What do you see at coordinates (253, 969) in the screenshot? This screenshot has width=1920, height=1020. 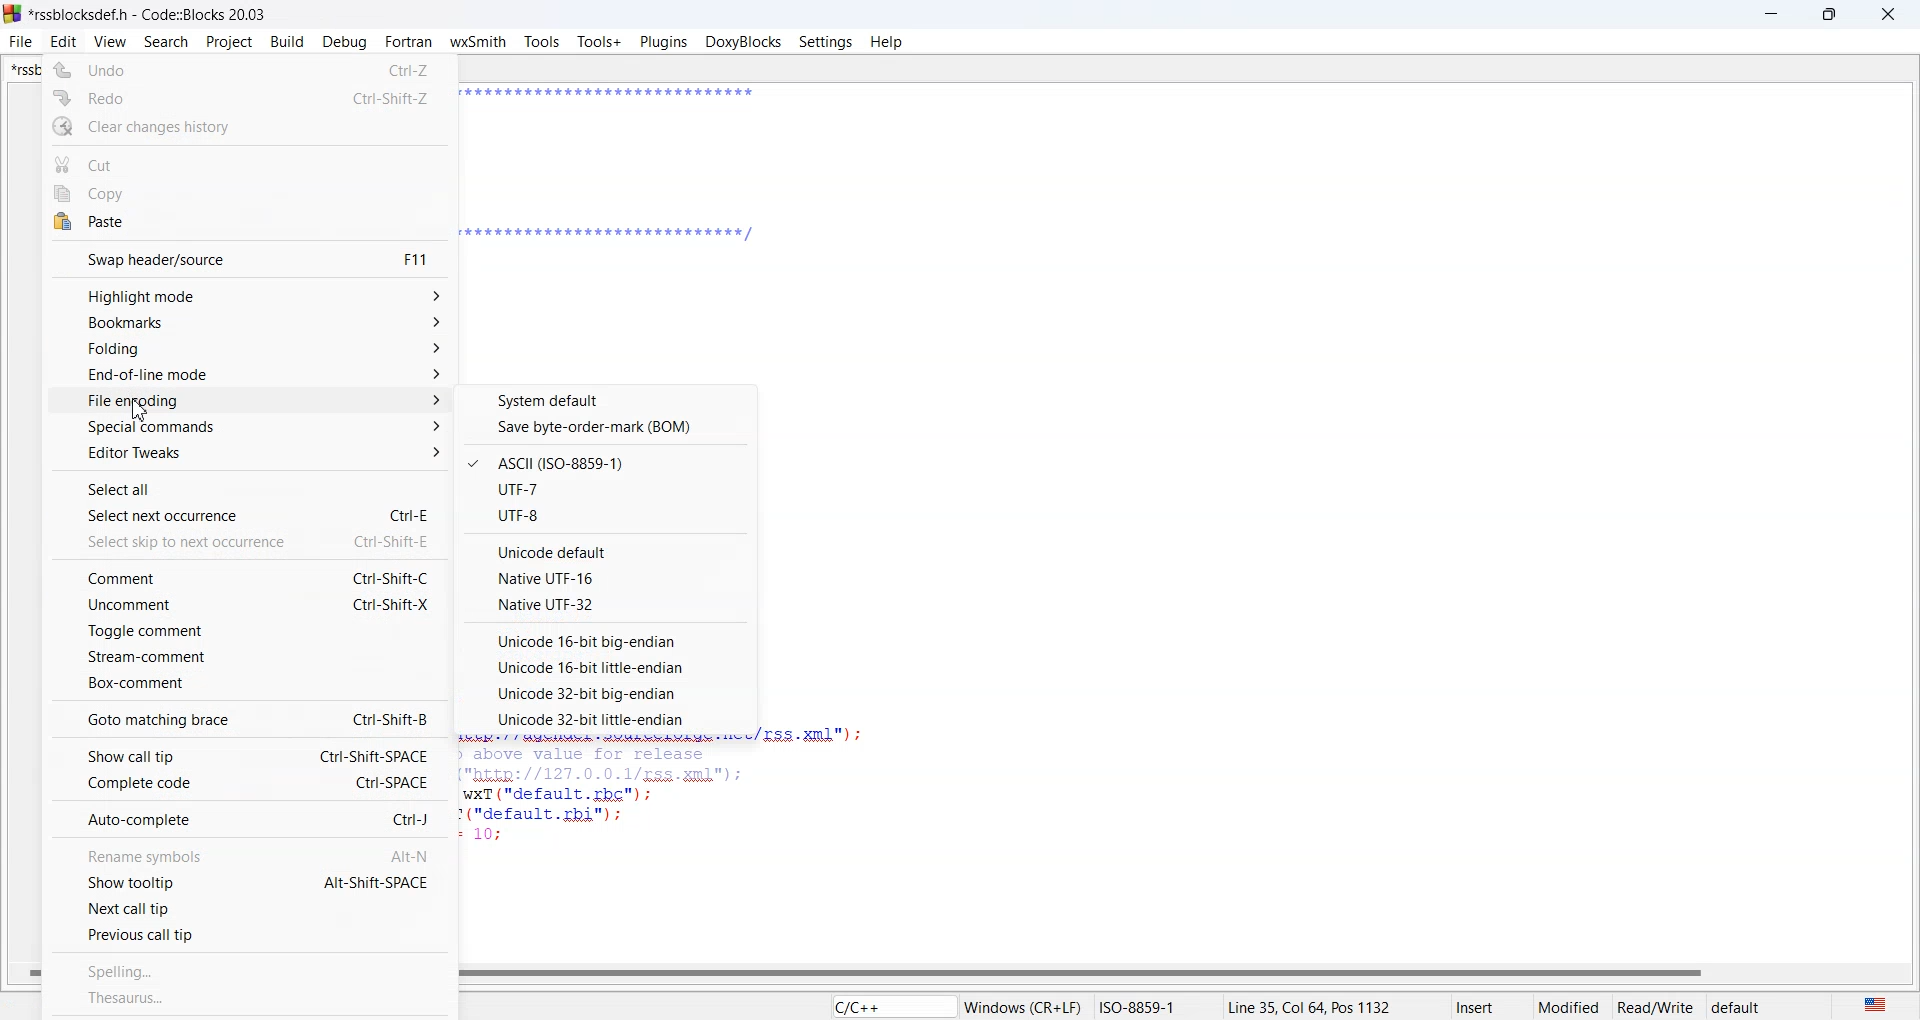 I see `Spelling` at bounding box center [253, 969].